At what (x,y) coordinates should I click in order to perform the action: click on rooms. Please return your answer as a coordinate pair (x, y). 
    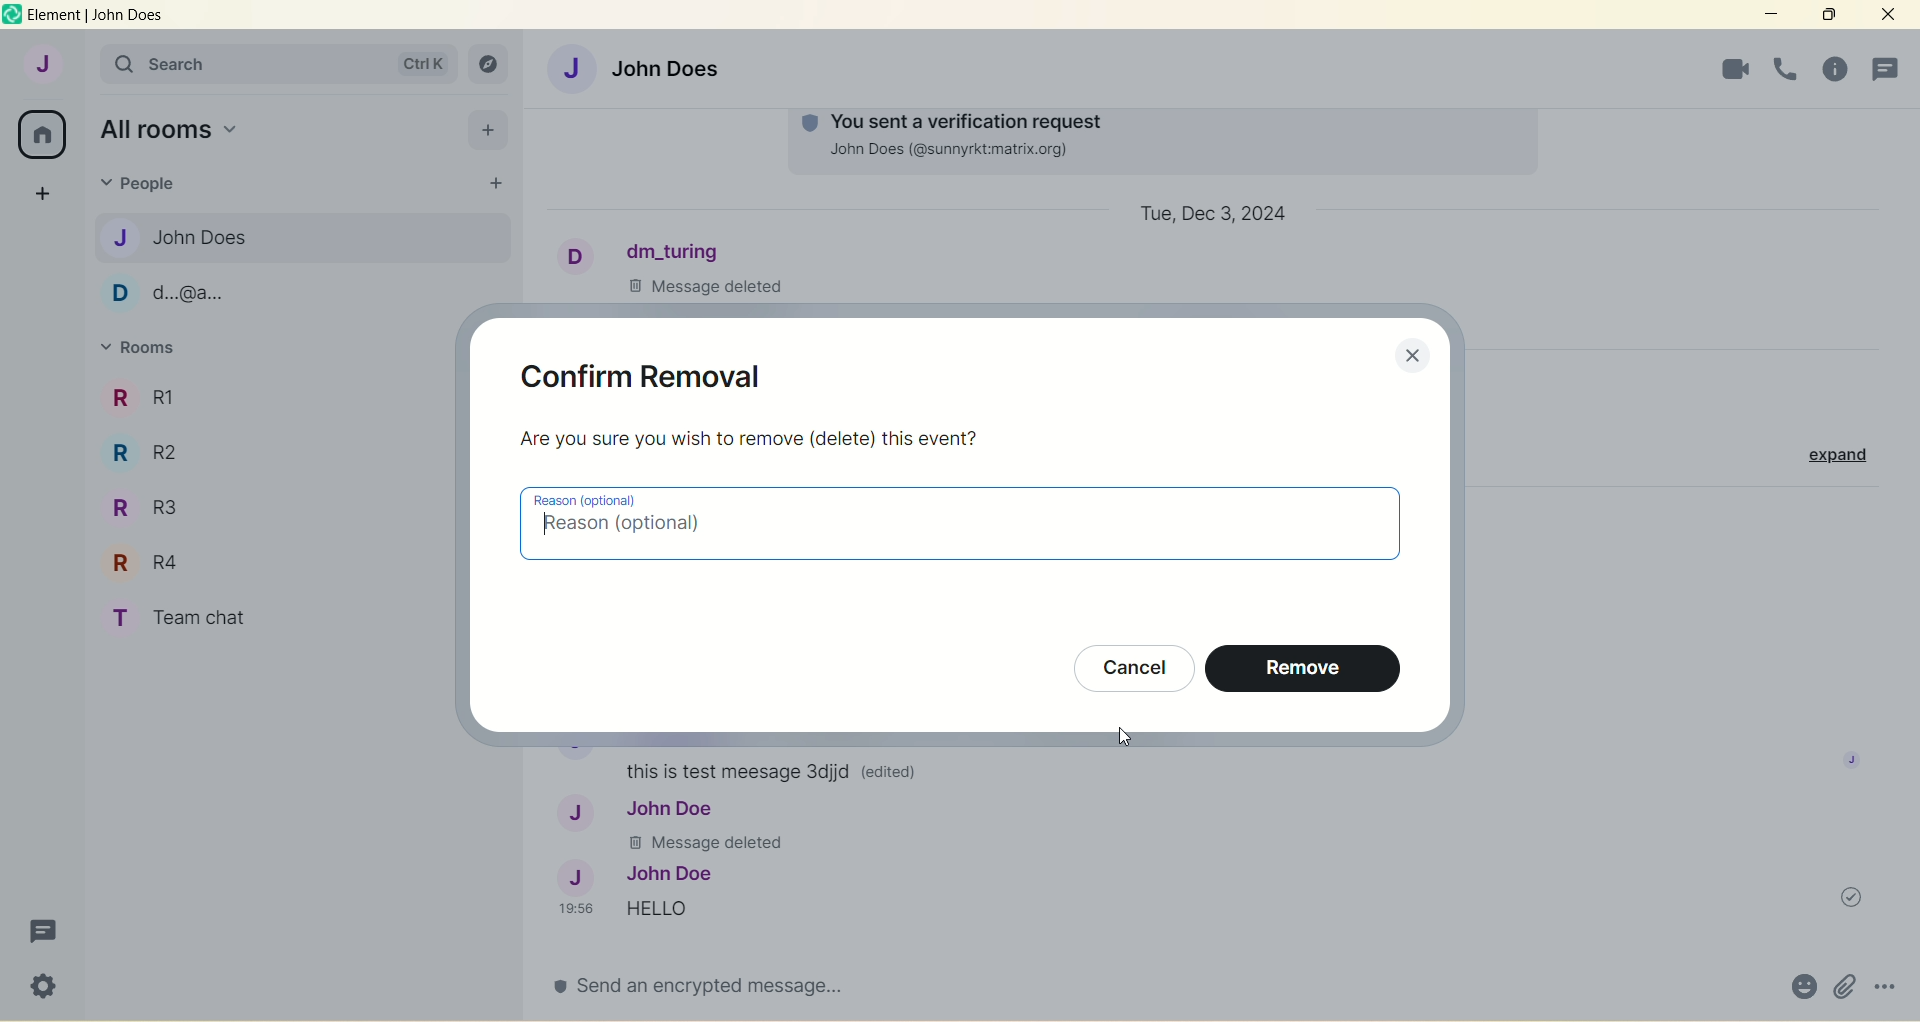
    Looking at the image, I should click on (145, 349).